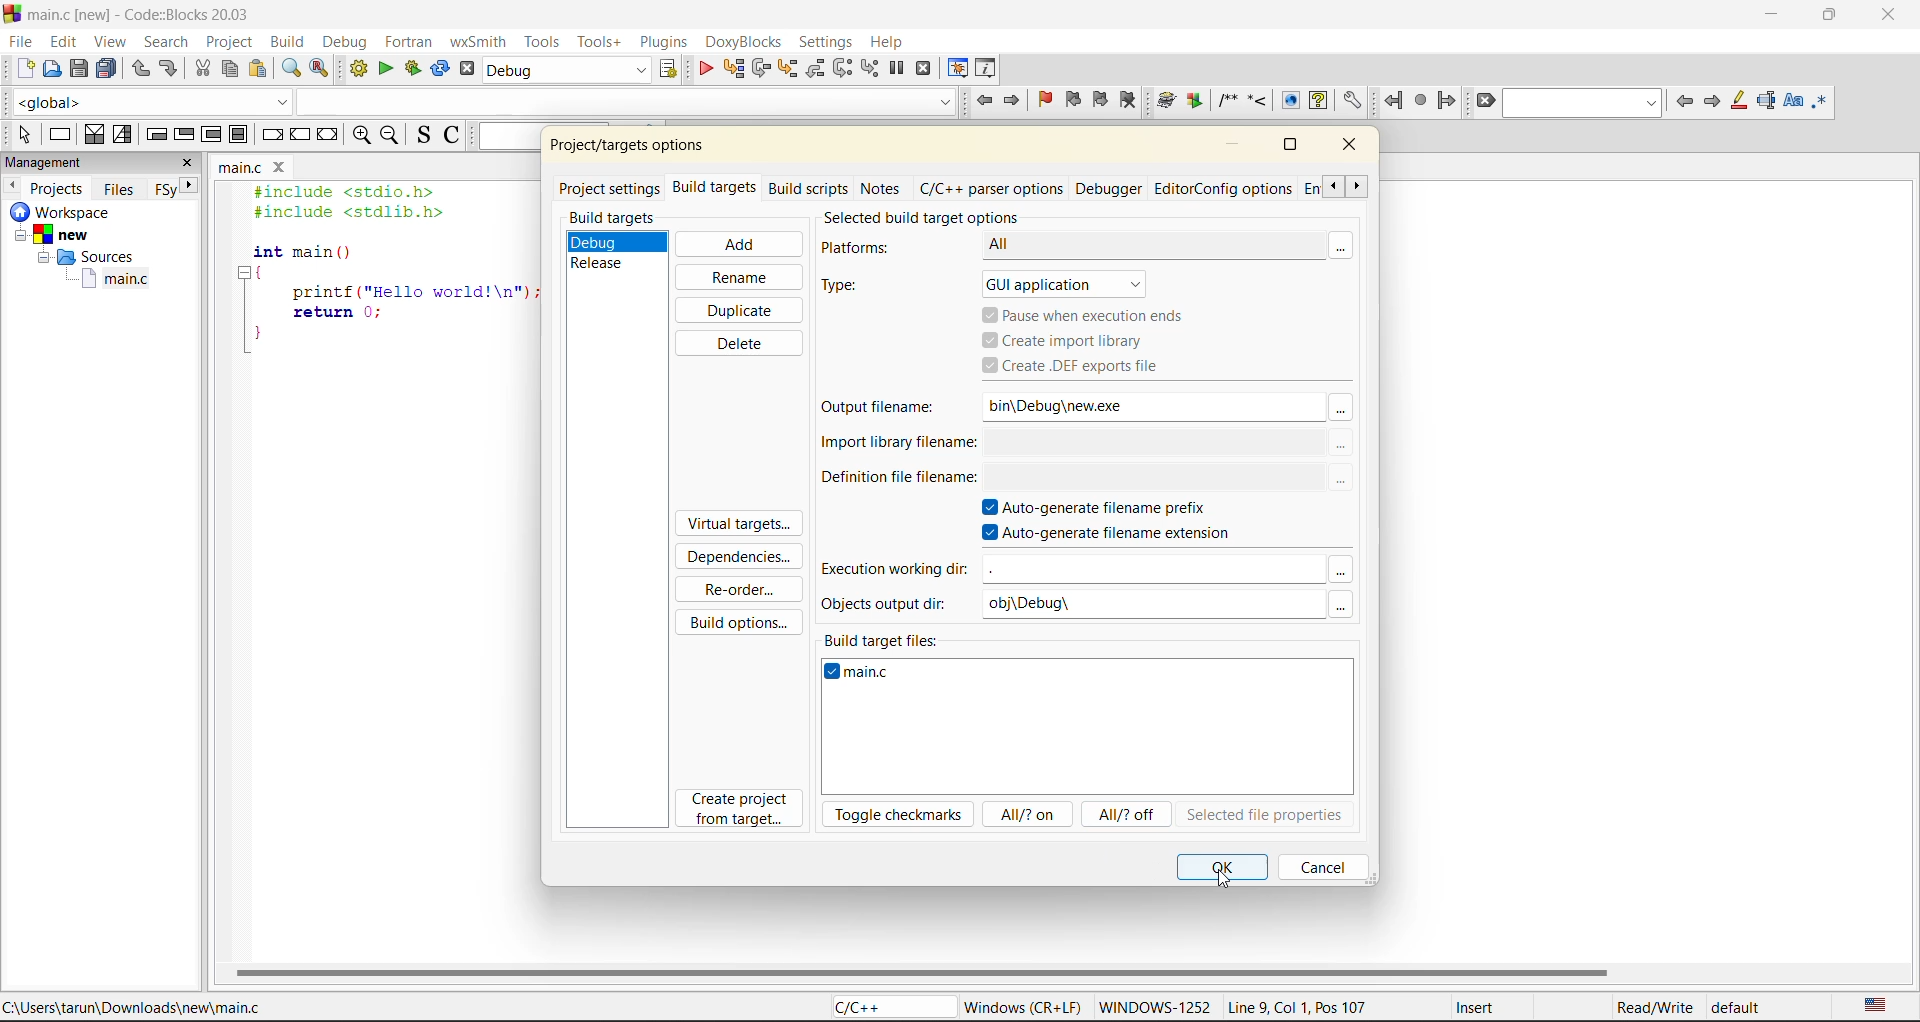  Describe the element at coordinates (1019, 1006) in the screenshot. I see `Windows (CR+LF)` at that location.